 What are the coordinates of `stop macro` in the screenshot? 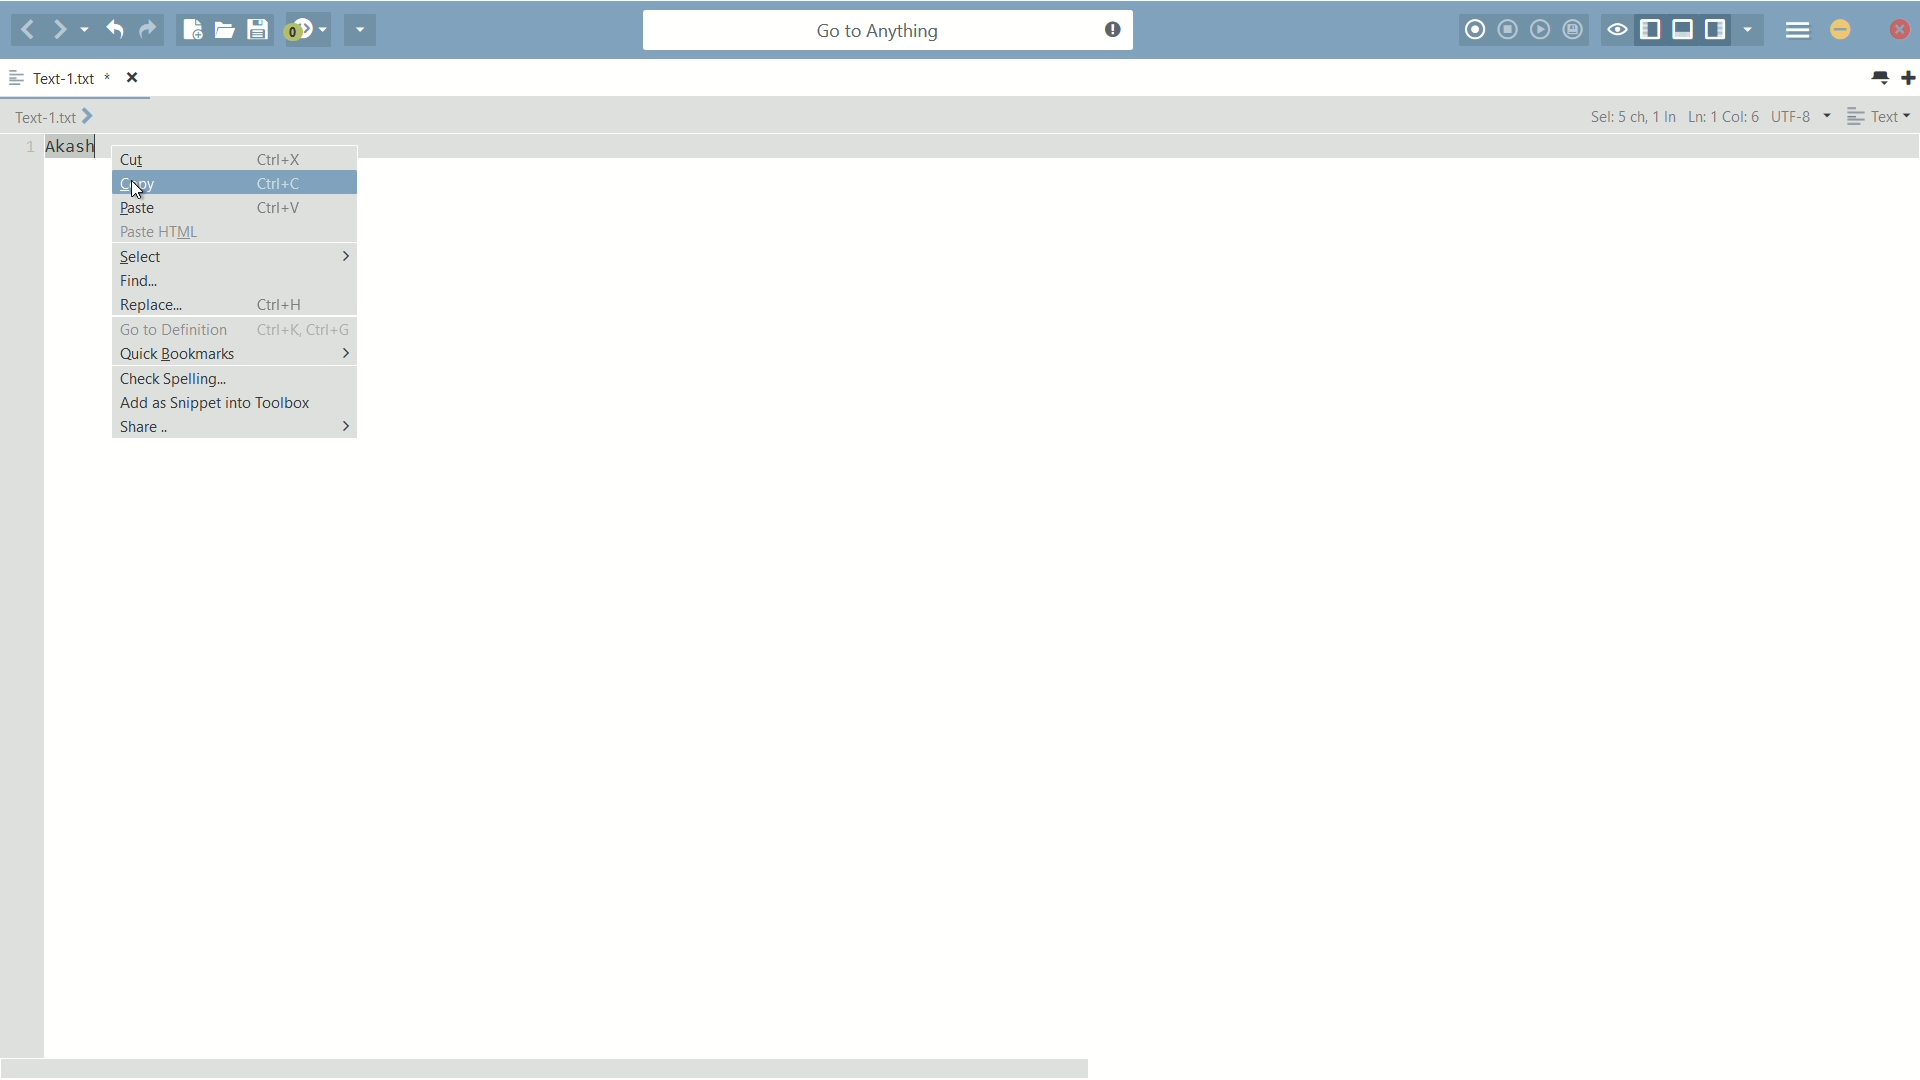 It's located at (1510, 29).